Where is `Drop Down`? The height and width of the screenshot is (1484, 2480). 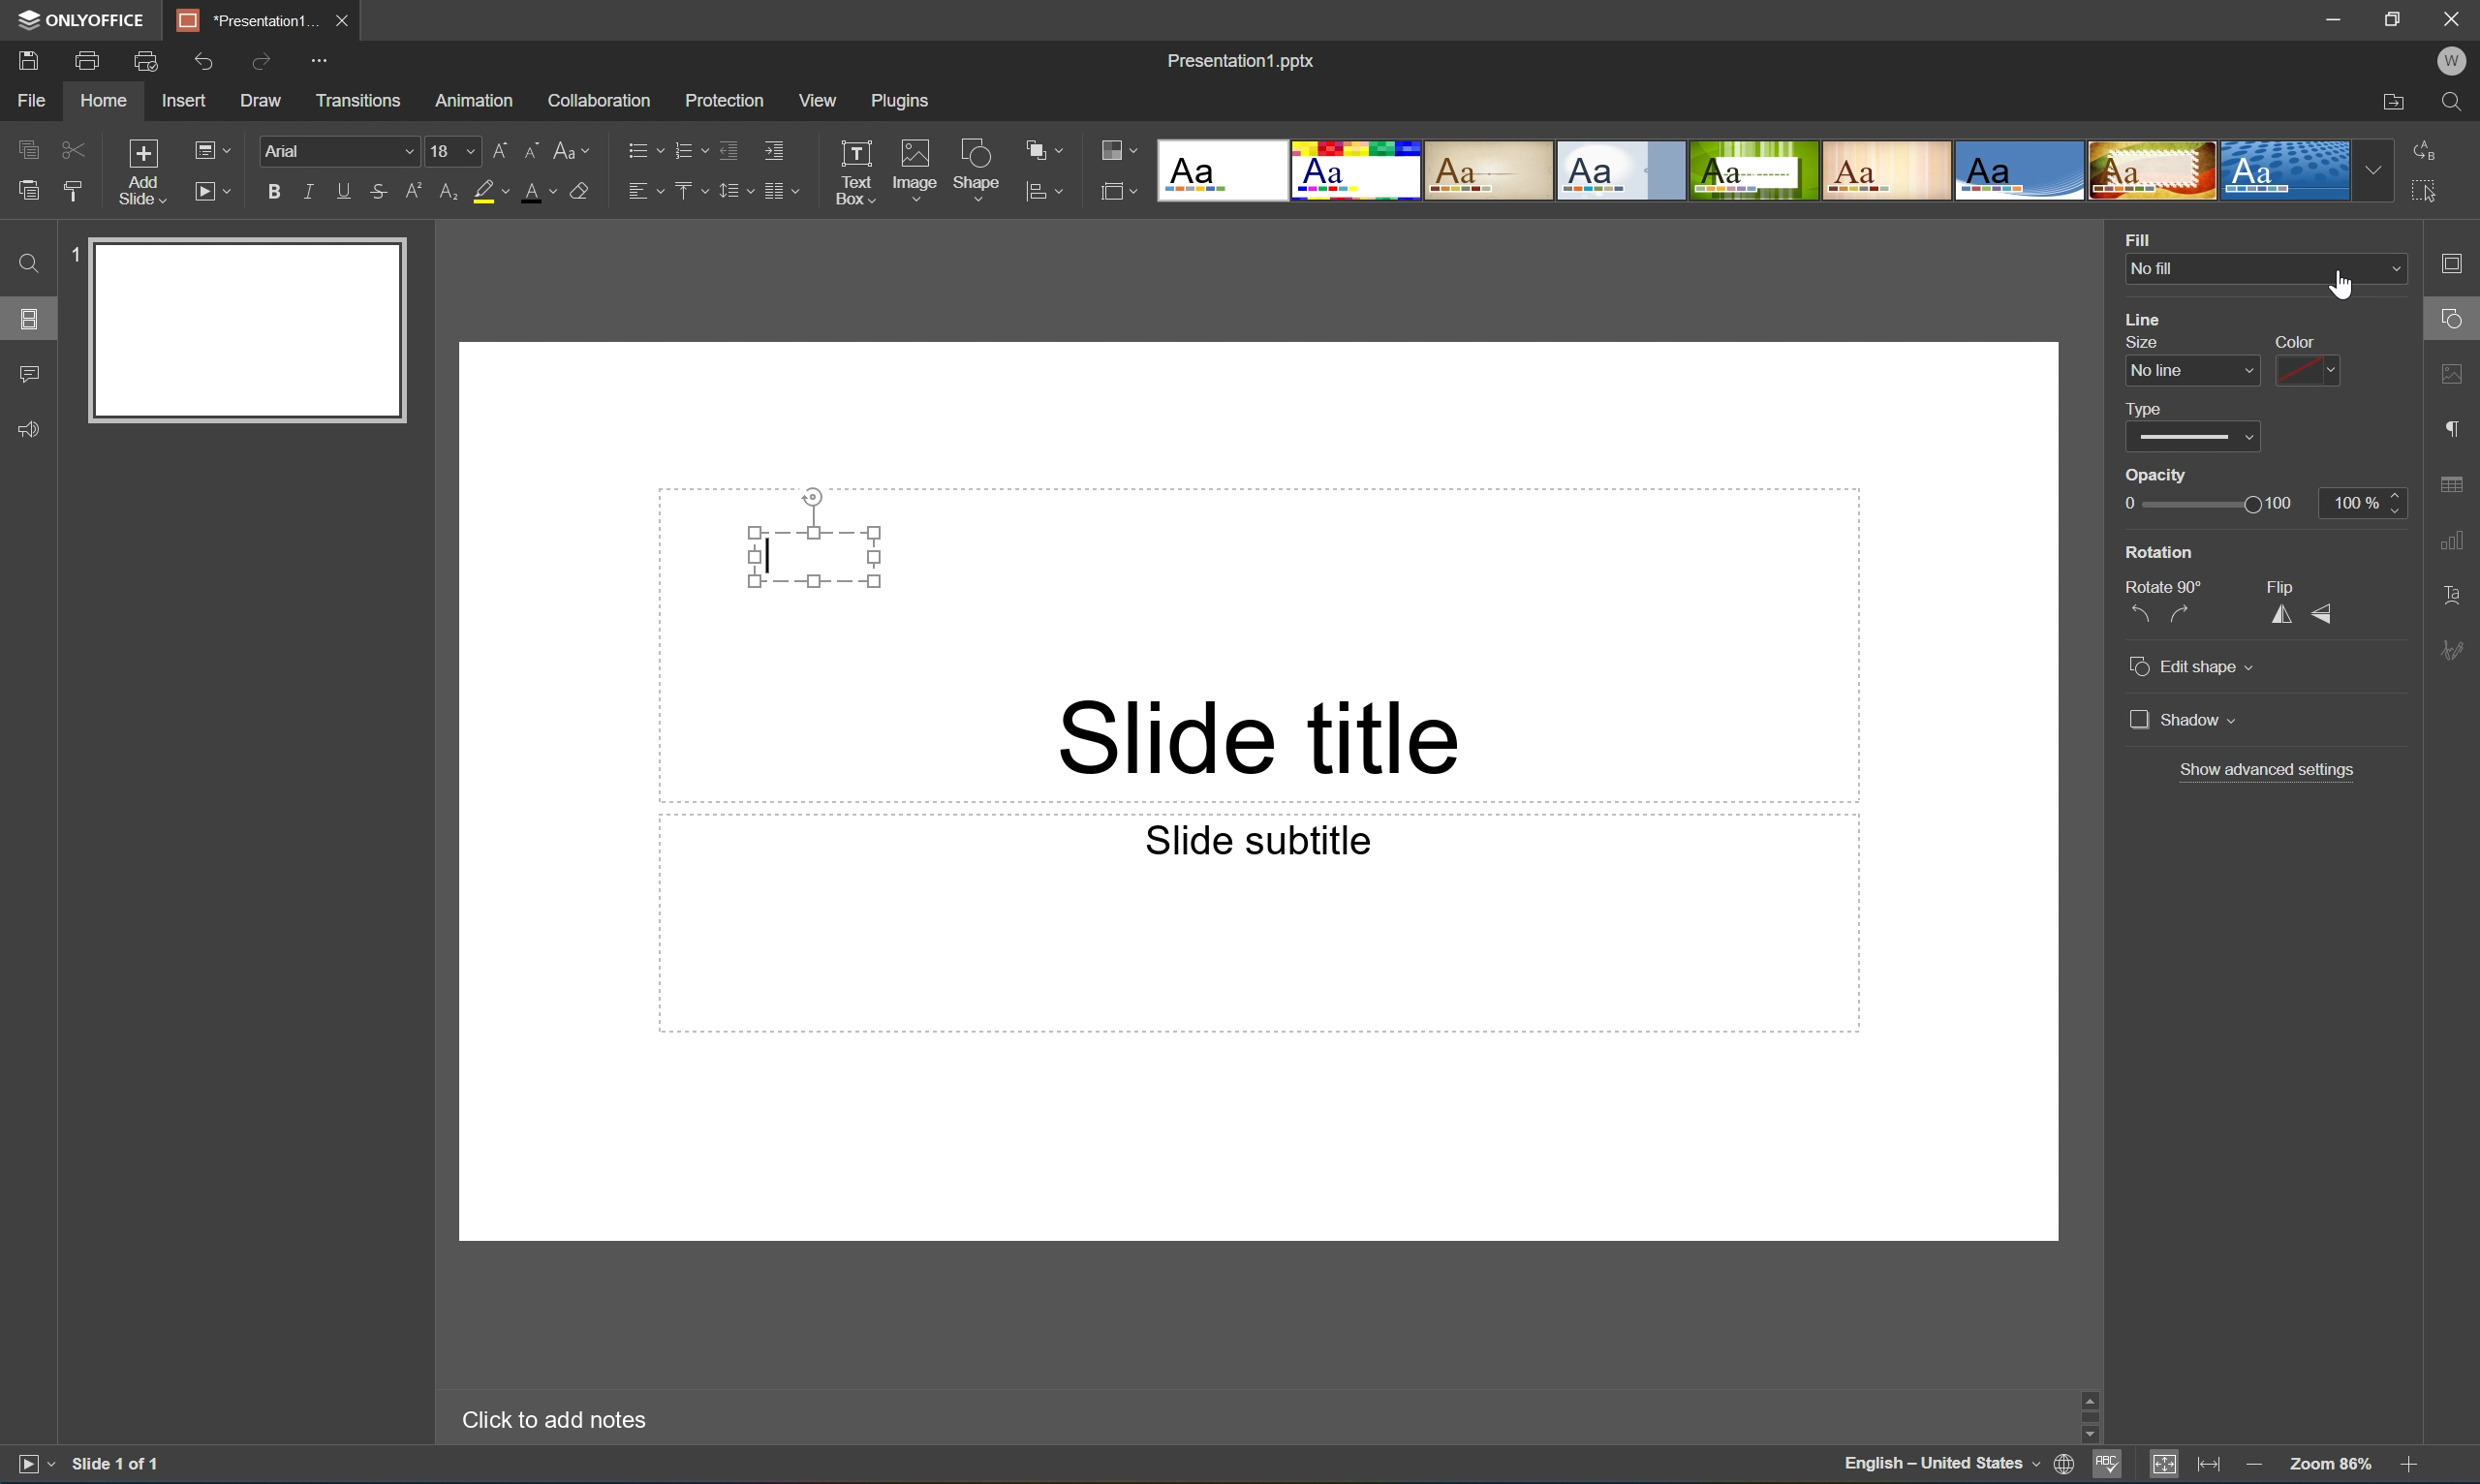 Drop Down is located at coordinates (2254, 373).